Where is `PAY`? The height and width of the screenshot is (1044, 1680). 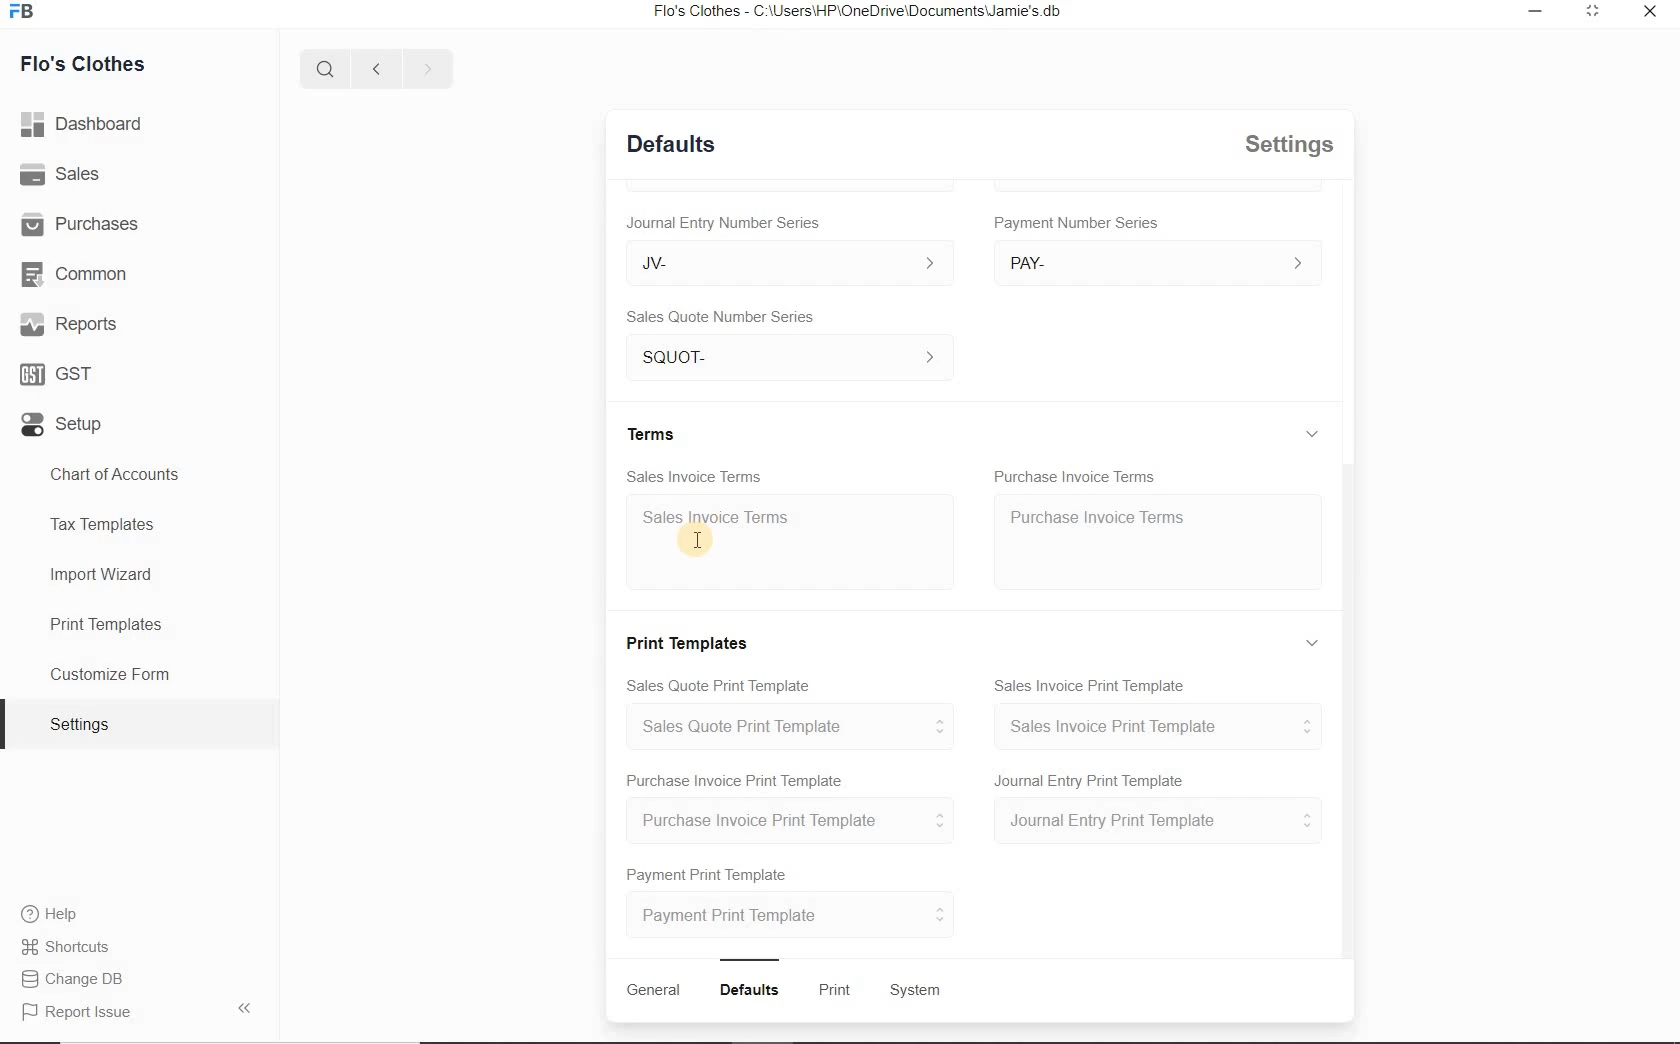 PAY is located at coordinates (1158, 262).